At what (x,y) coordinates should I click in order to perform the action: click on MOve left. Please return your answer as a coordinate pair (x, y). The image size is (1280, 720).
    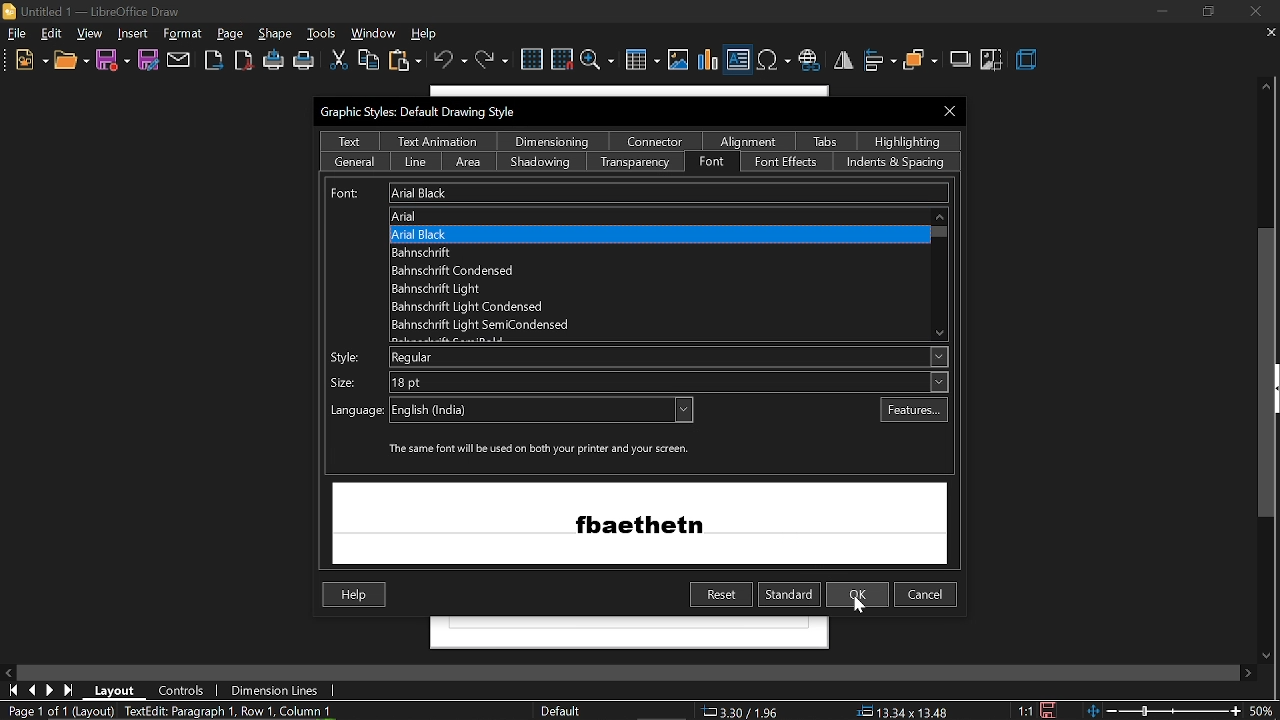
    Looking at the image, I should click on (8, 671).